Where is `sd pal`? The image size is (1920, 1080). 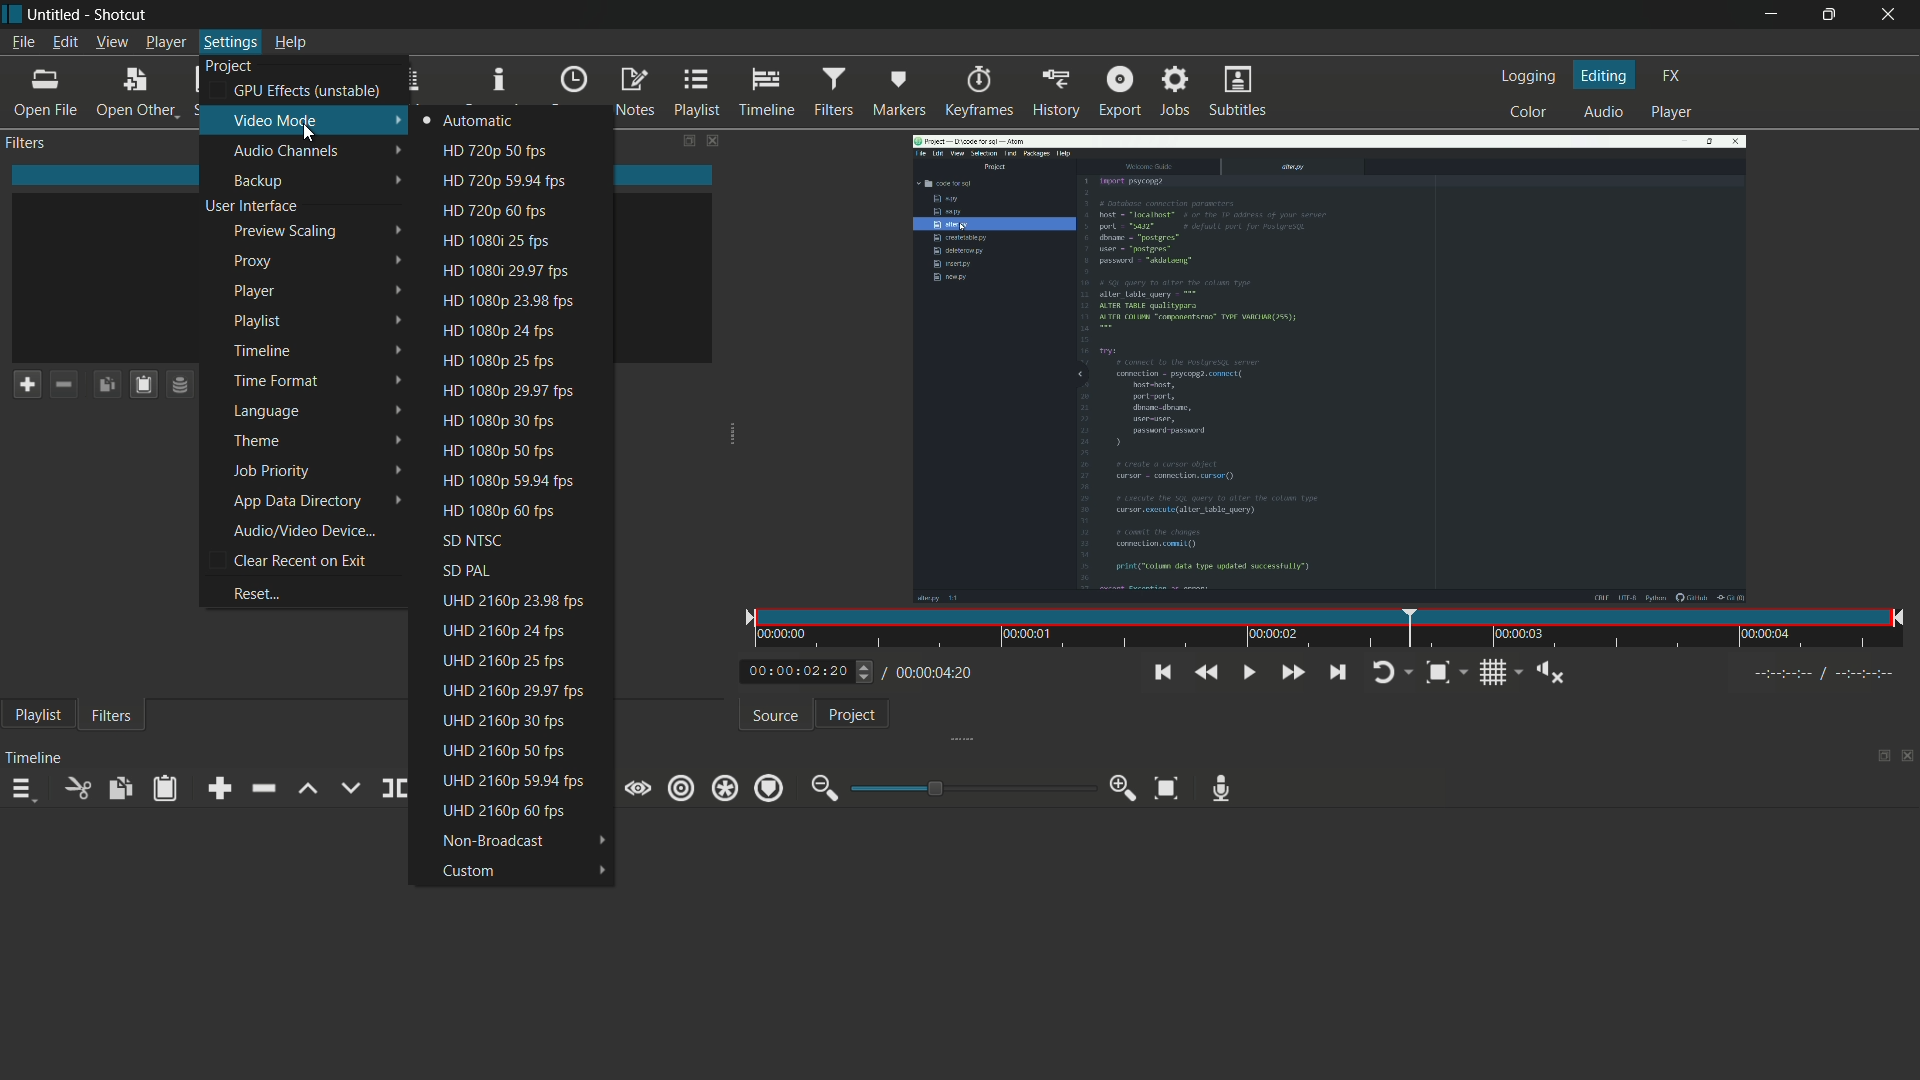
sd pal is located at coordinates (511, 571).